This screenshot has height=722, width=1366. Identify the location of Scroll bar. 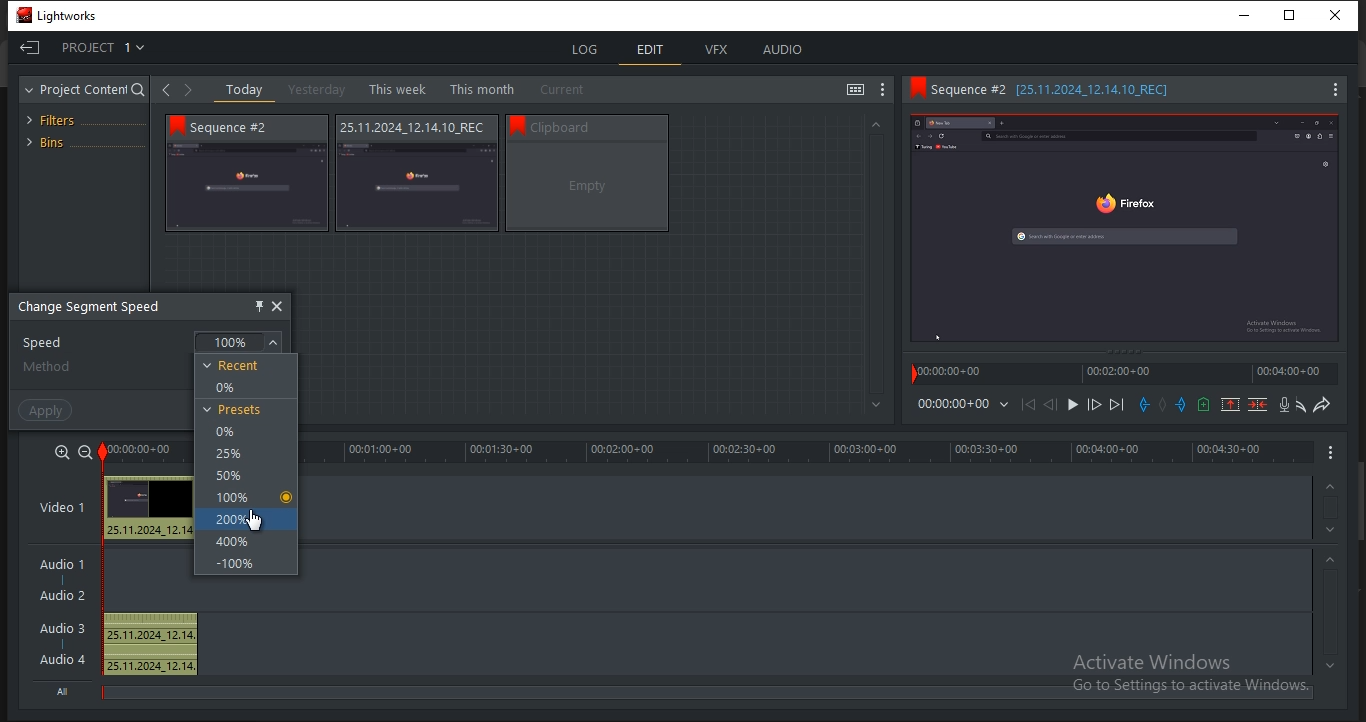
(1357, 499).